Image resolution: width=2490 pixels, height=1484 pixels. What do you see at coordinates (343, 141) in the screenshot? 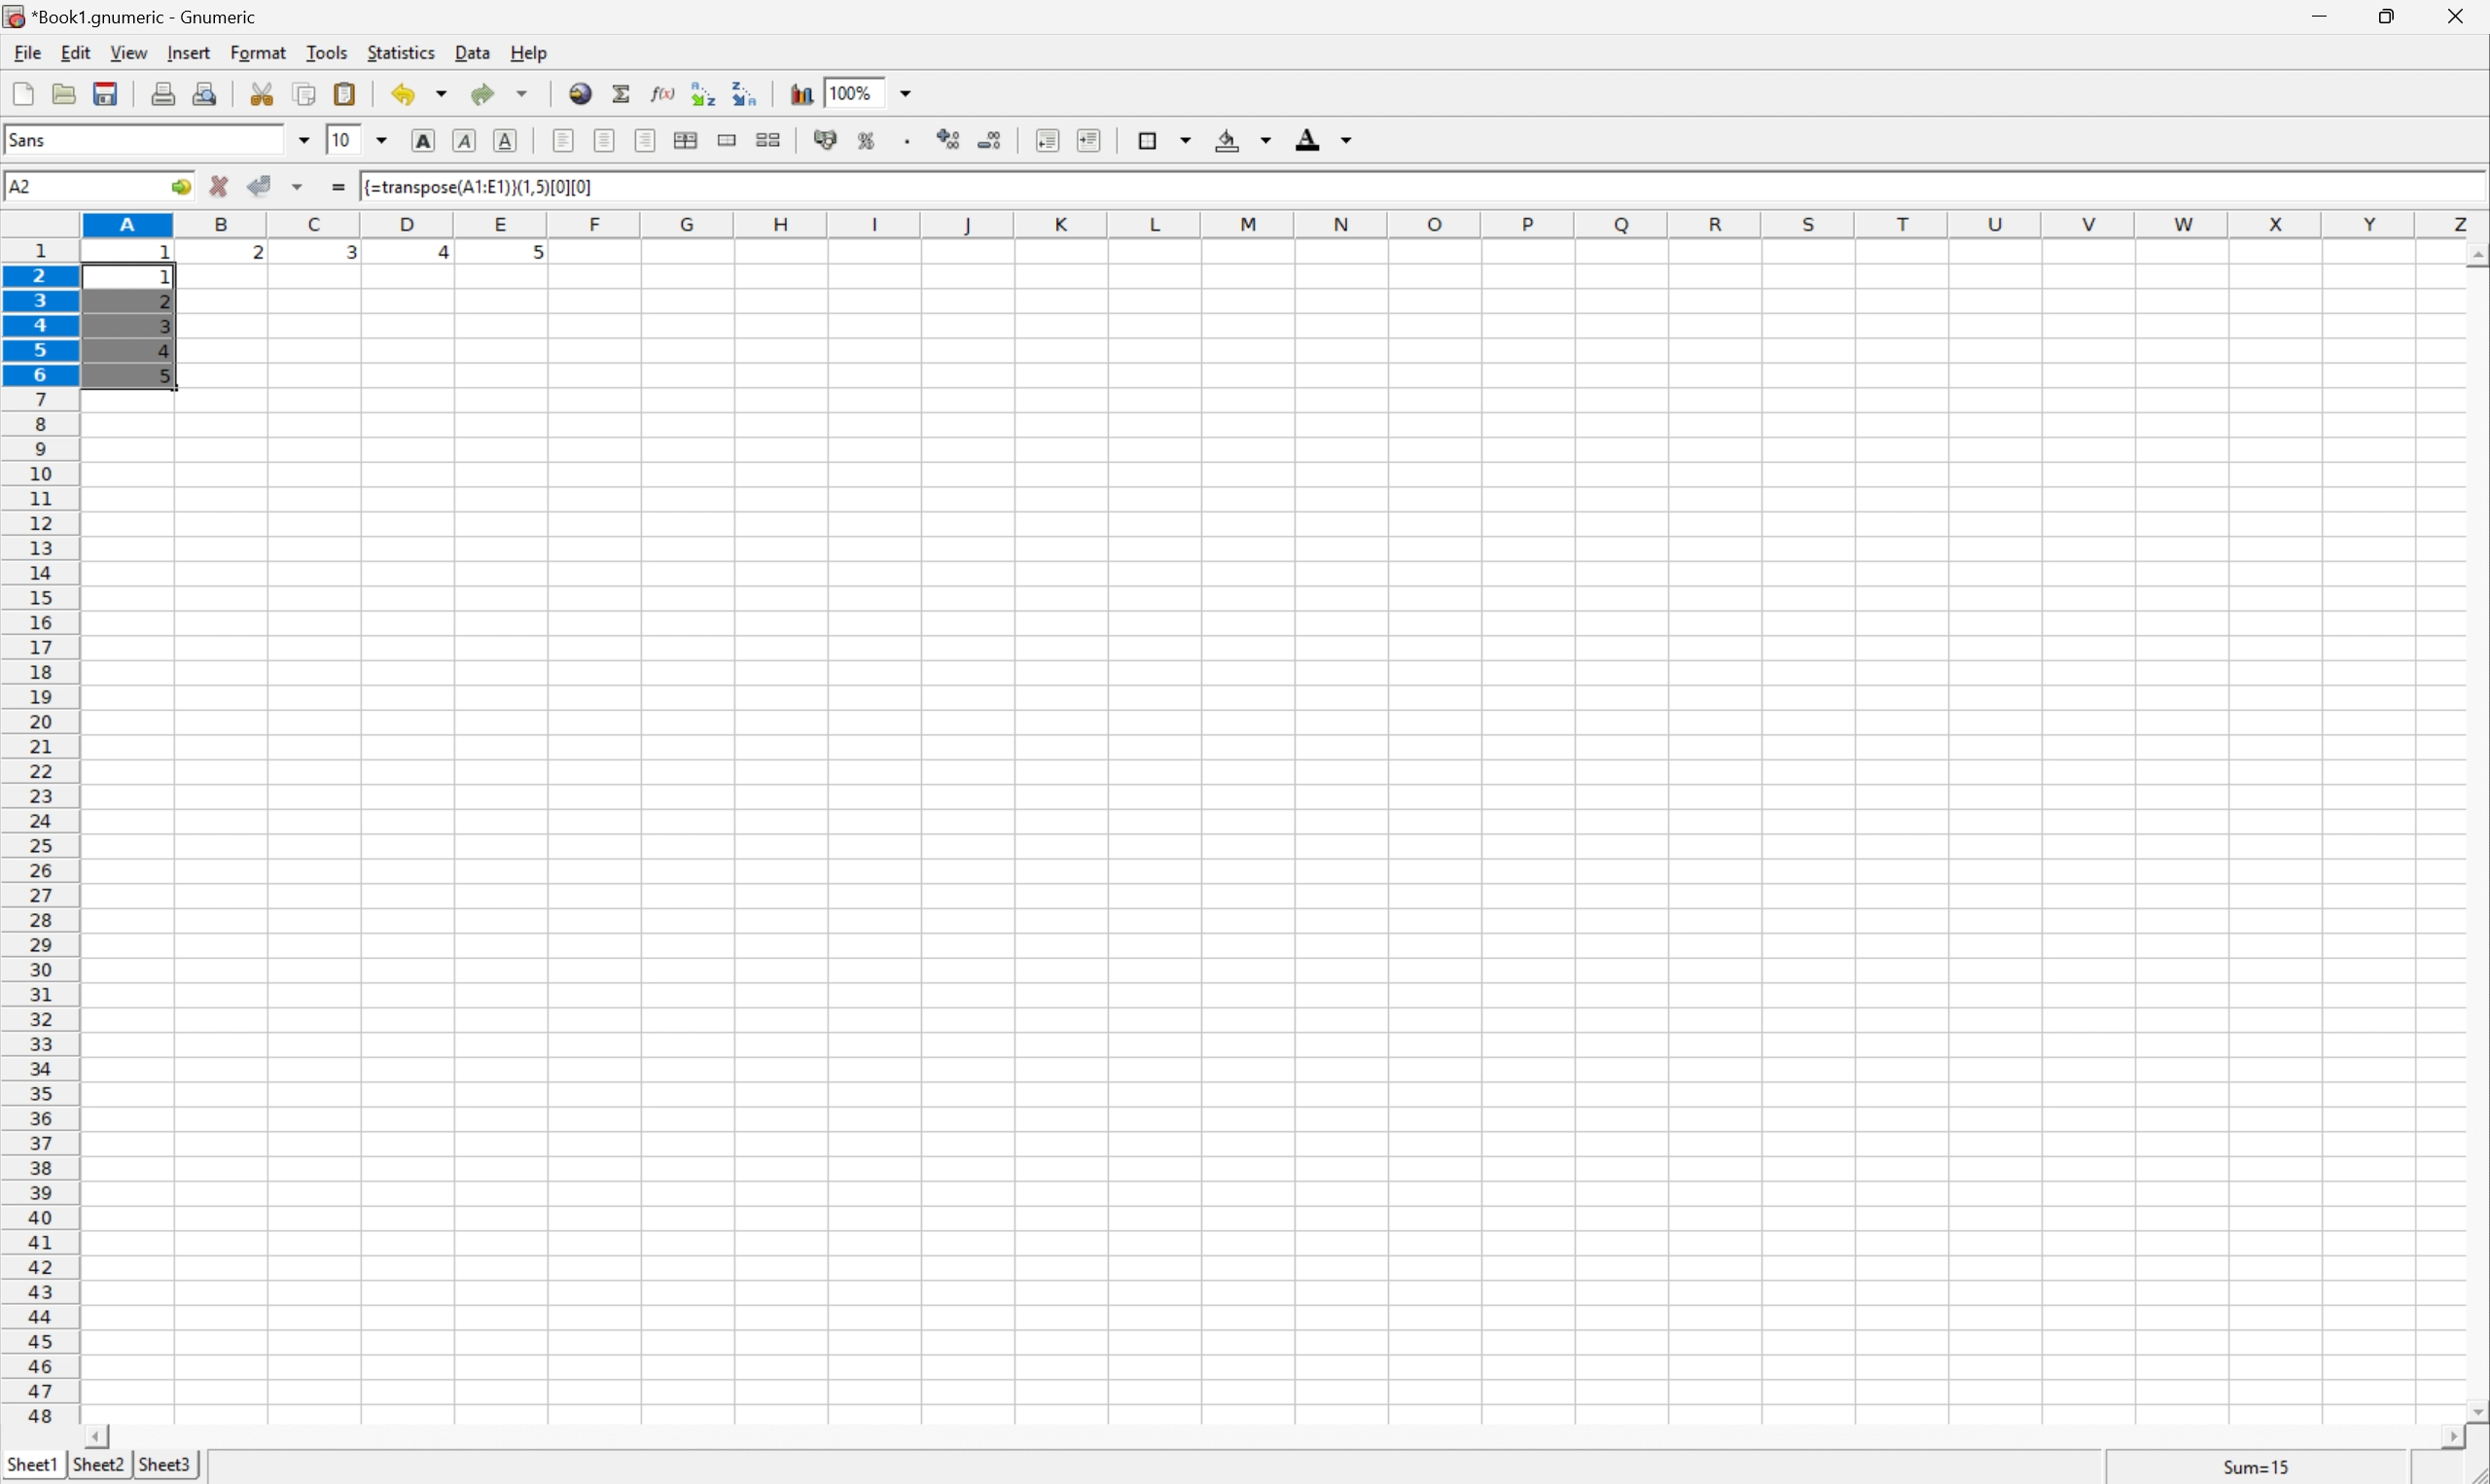
I see `10` at bounding box center [343, 141].